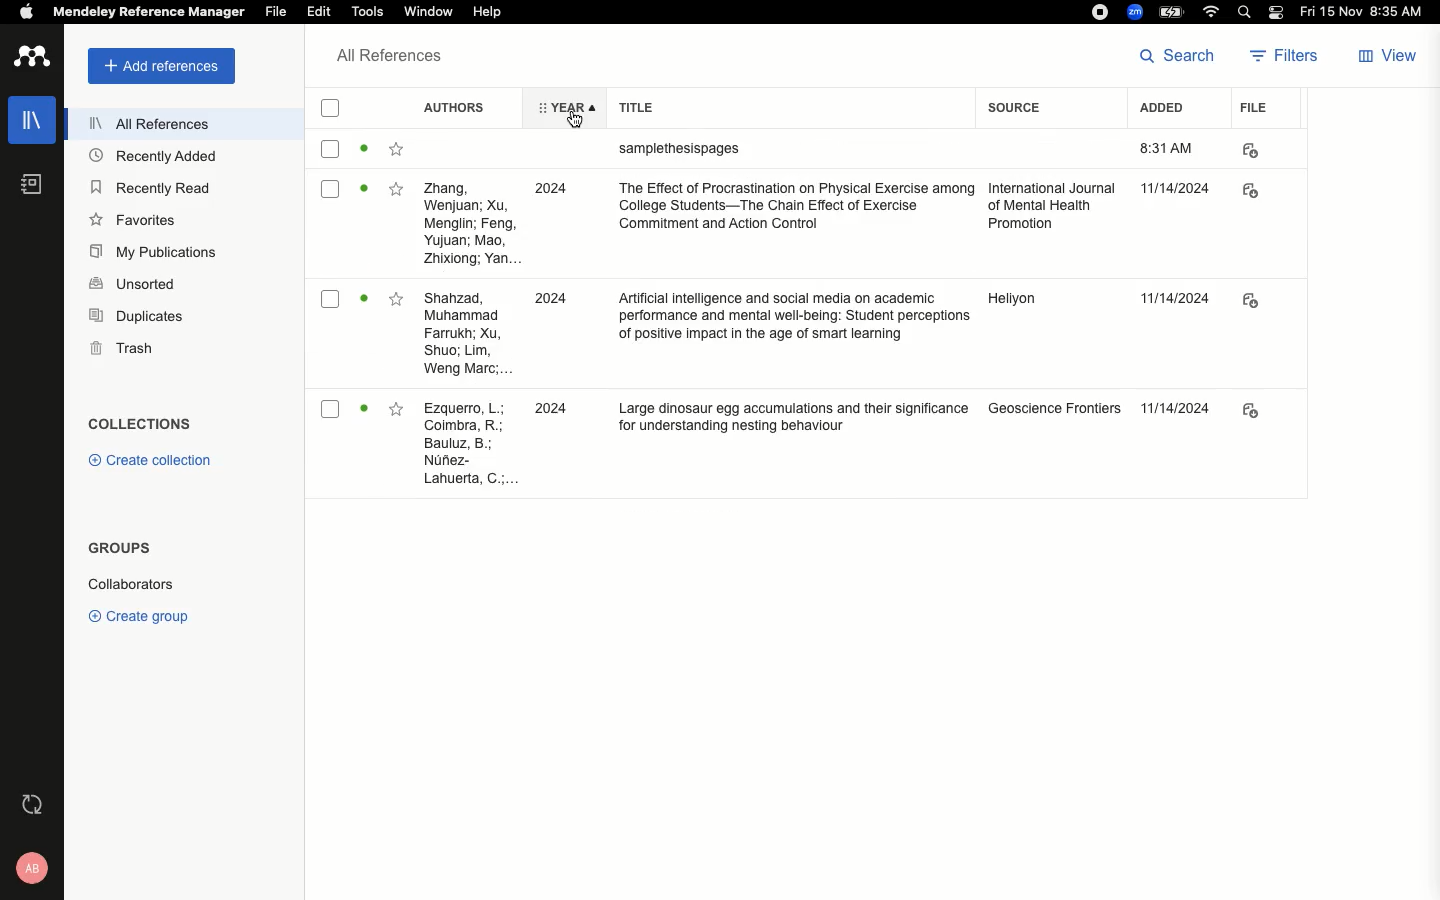  Describe the element at coordinates (787, 326) in the screenshot. I see `titlle ` at that location.